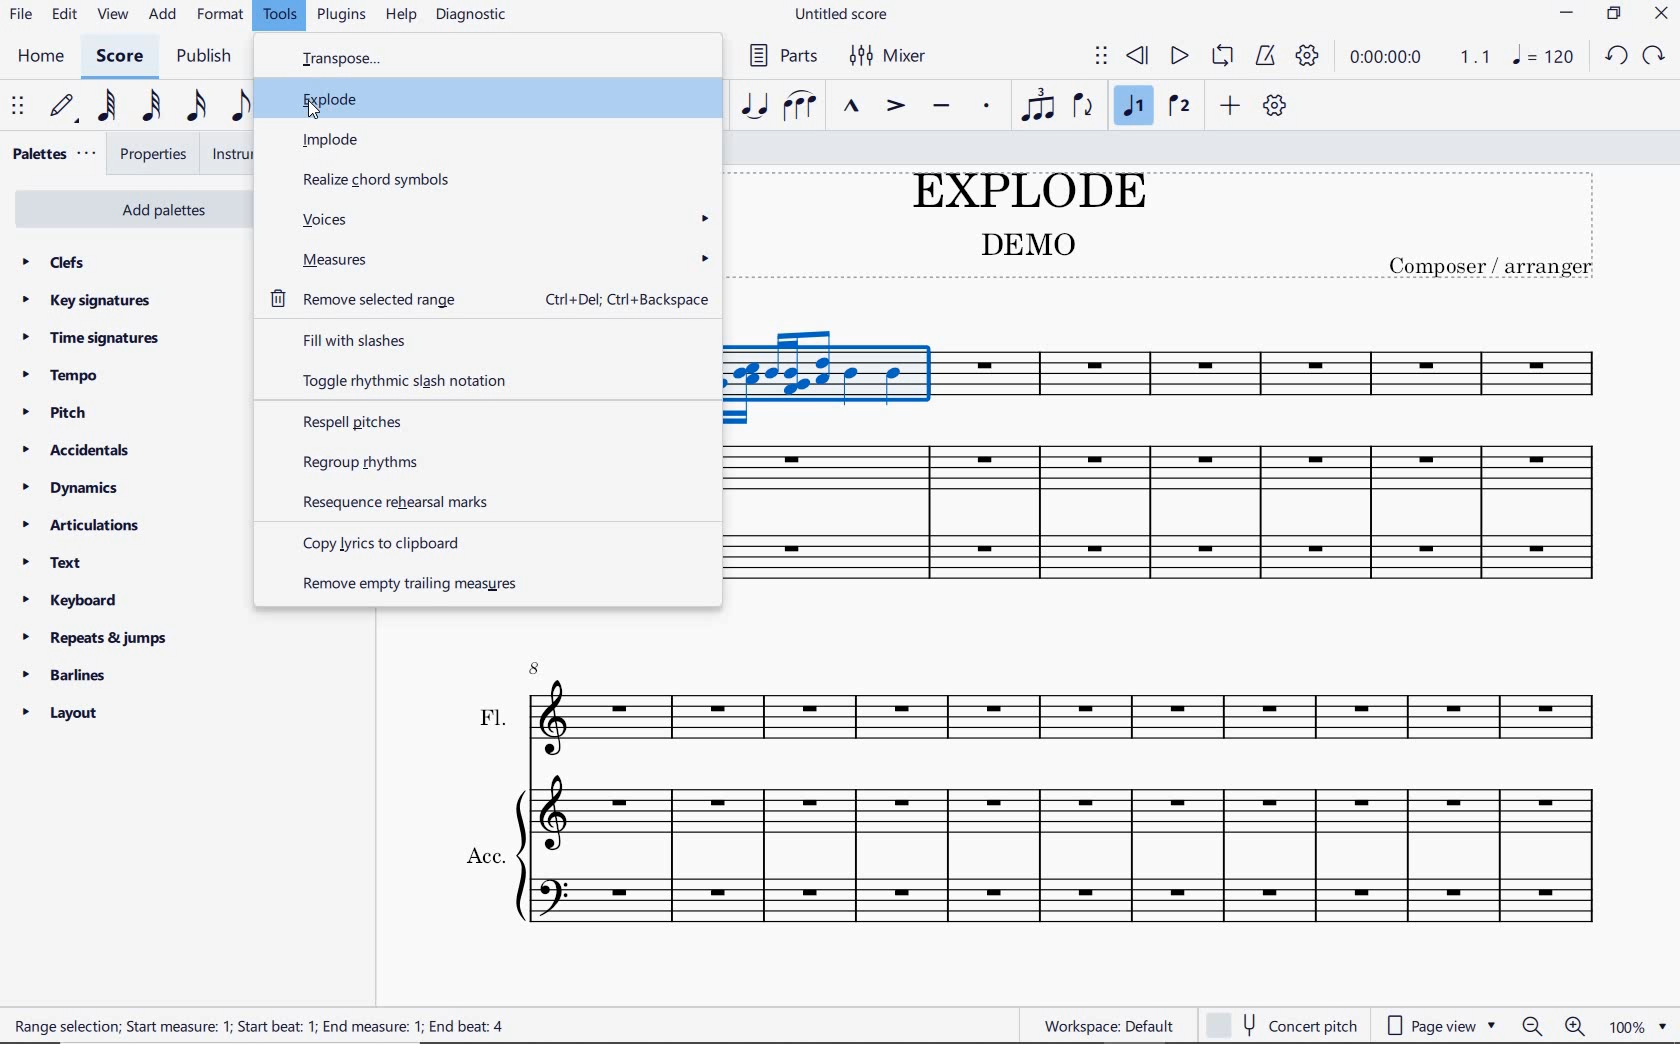 The width and height of the screenshot is (1680, 1044). What do you see at coordinates (99, 638) in the screenshot?
I see `repeats & jumps` at bounding box center [99, 638].